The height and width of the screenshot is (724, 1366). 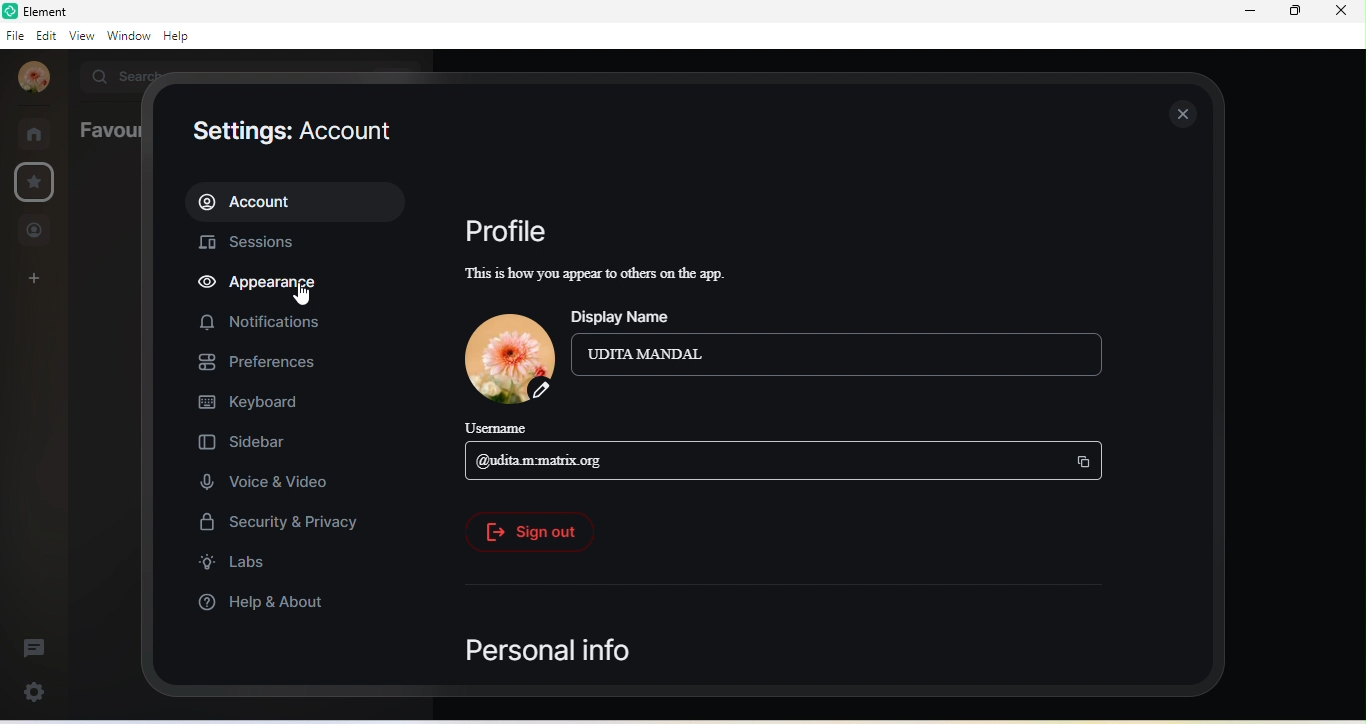 What do you see at coordinates (525, 532) in the screenshot?
I see `sign out` at bounding box center [525, 532].